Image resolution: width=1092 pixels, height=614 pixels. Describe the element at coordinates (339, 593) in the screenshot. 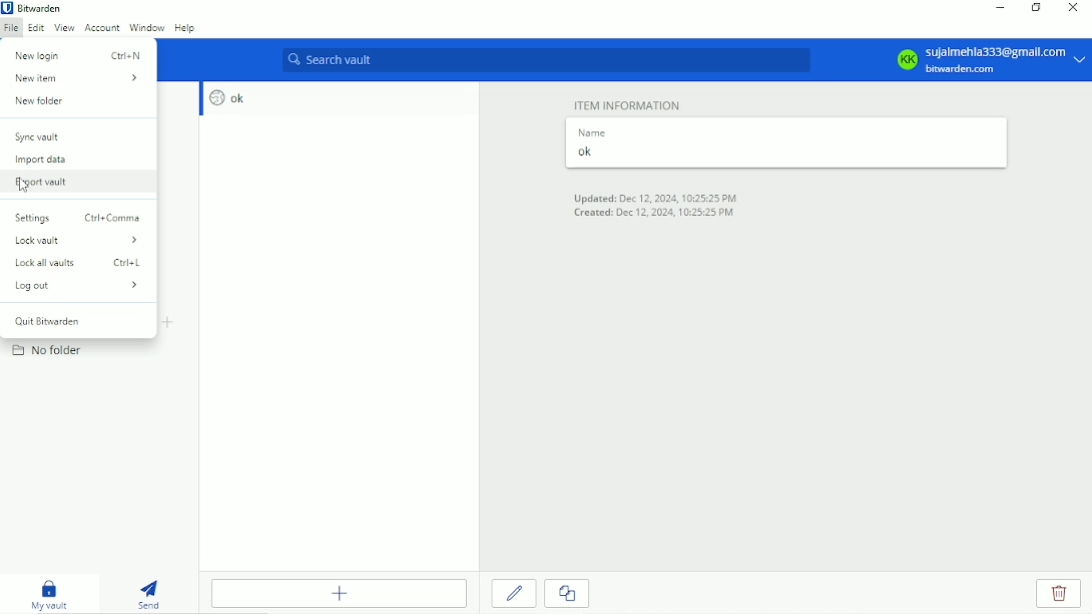

I see `Add item` at that location.